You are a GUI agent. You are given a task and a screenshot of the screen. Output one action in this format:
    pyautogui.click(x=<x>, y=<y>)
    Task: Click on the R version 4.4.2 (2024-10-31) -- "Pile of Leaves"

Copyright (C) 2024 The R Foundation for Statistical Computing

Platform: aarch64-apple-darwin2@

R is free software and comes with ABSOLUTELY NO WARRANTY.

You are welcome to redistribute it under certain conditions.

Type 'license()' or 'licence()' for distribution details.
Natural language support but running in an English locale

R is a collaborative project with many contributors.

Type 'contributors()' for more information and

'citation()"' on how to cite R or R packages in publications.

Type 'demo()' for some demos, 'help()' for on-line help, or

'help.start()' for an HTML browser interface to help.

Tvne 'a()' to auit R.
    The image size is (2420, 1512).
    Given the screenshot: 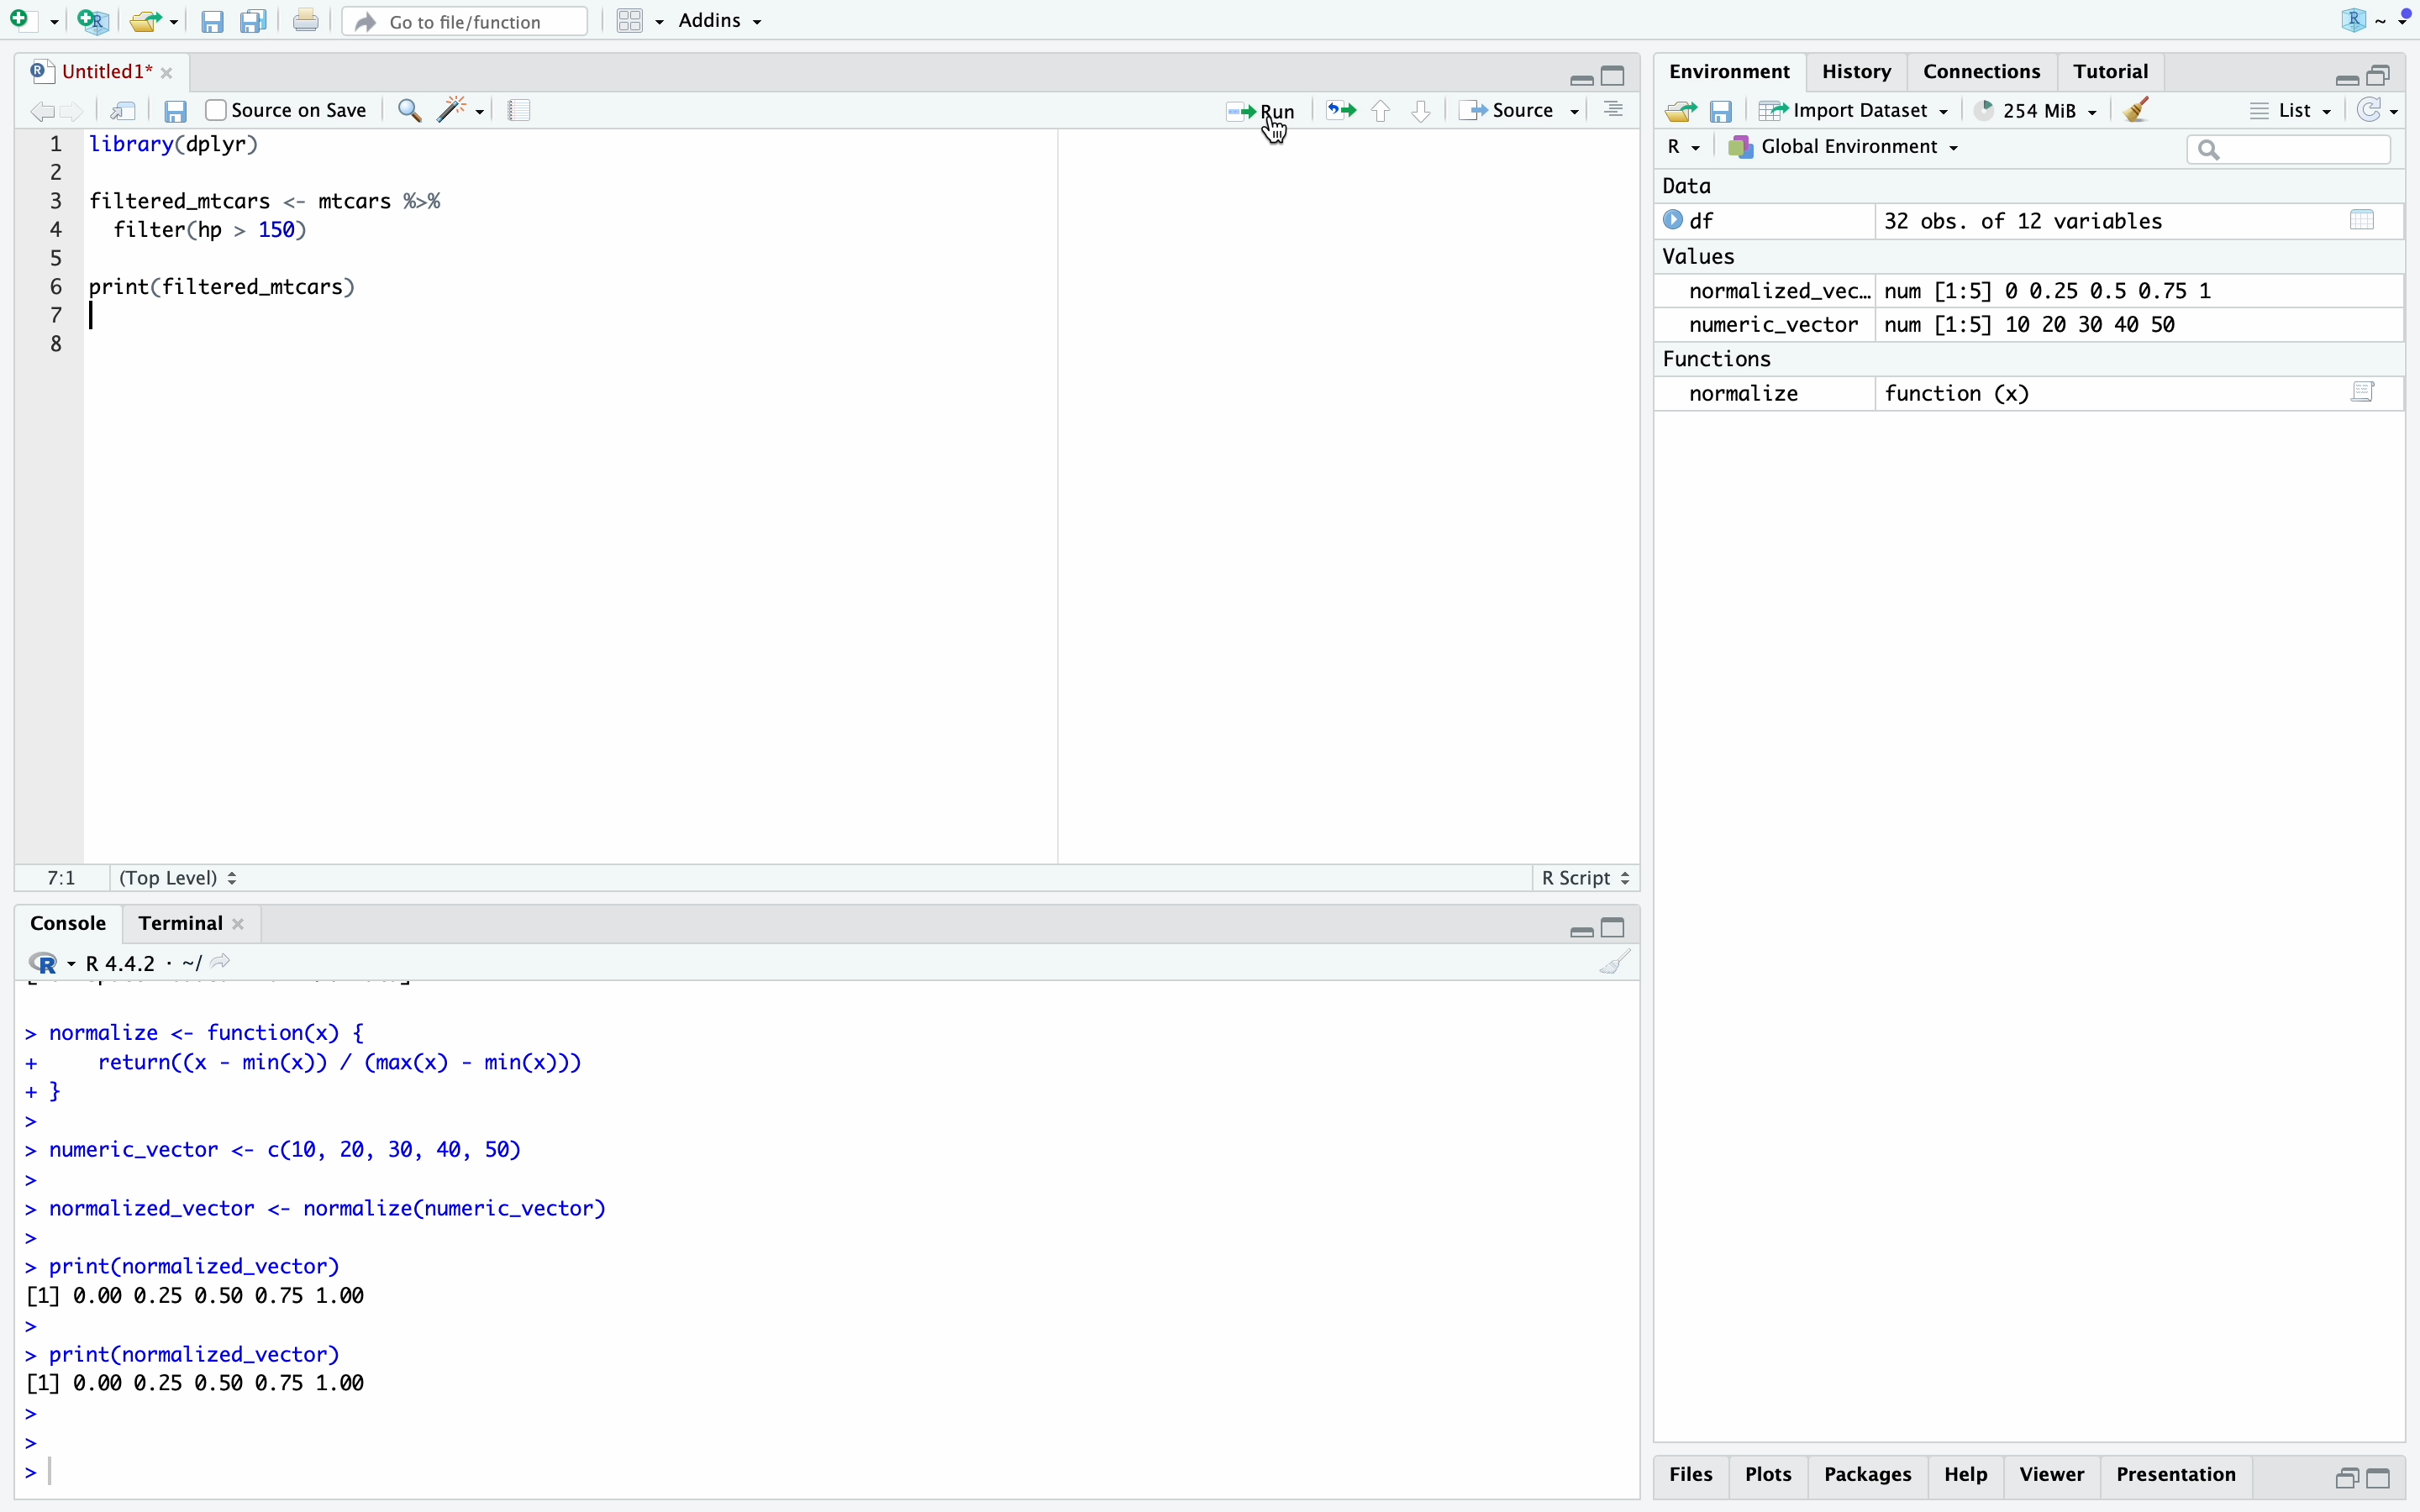 What is the action you would take?
    pyautogui.click(x=397, y=1256)
    